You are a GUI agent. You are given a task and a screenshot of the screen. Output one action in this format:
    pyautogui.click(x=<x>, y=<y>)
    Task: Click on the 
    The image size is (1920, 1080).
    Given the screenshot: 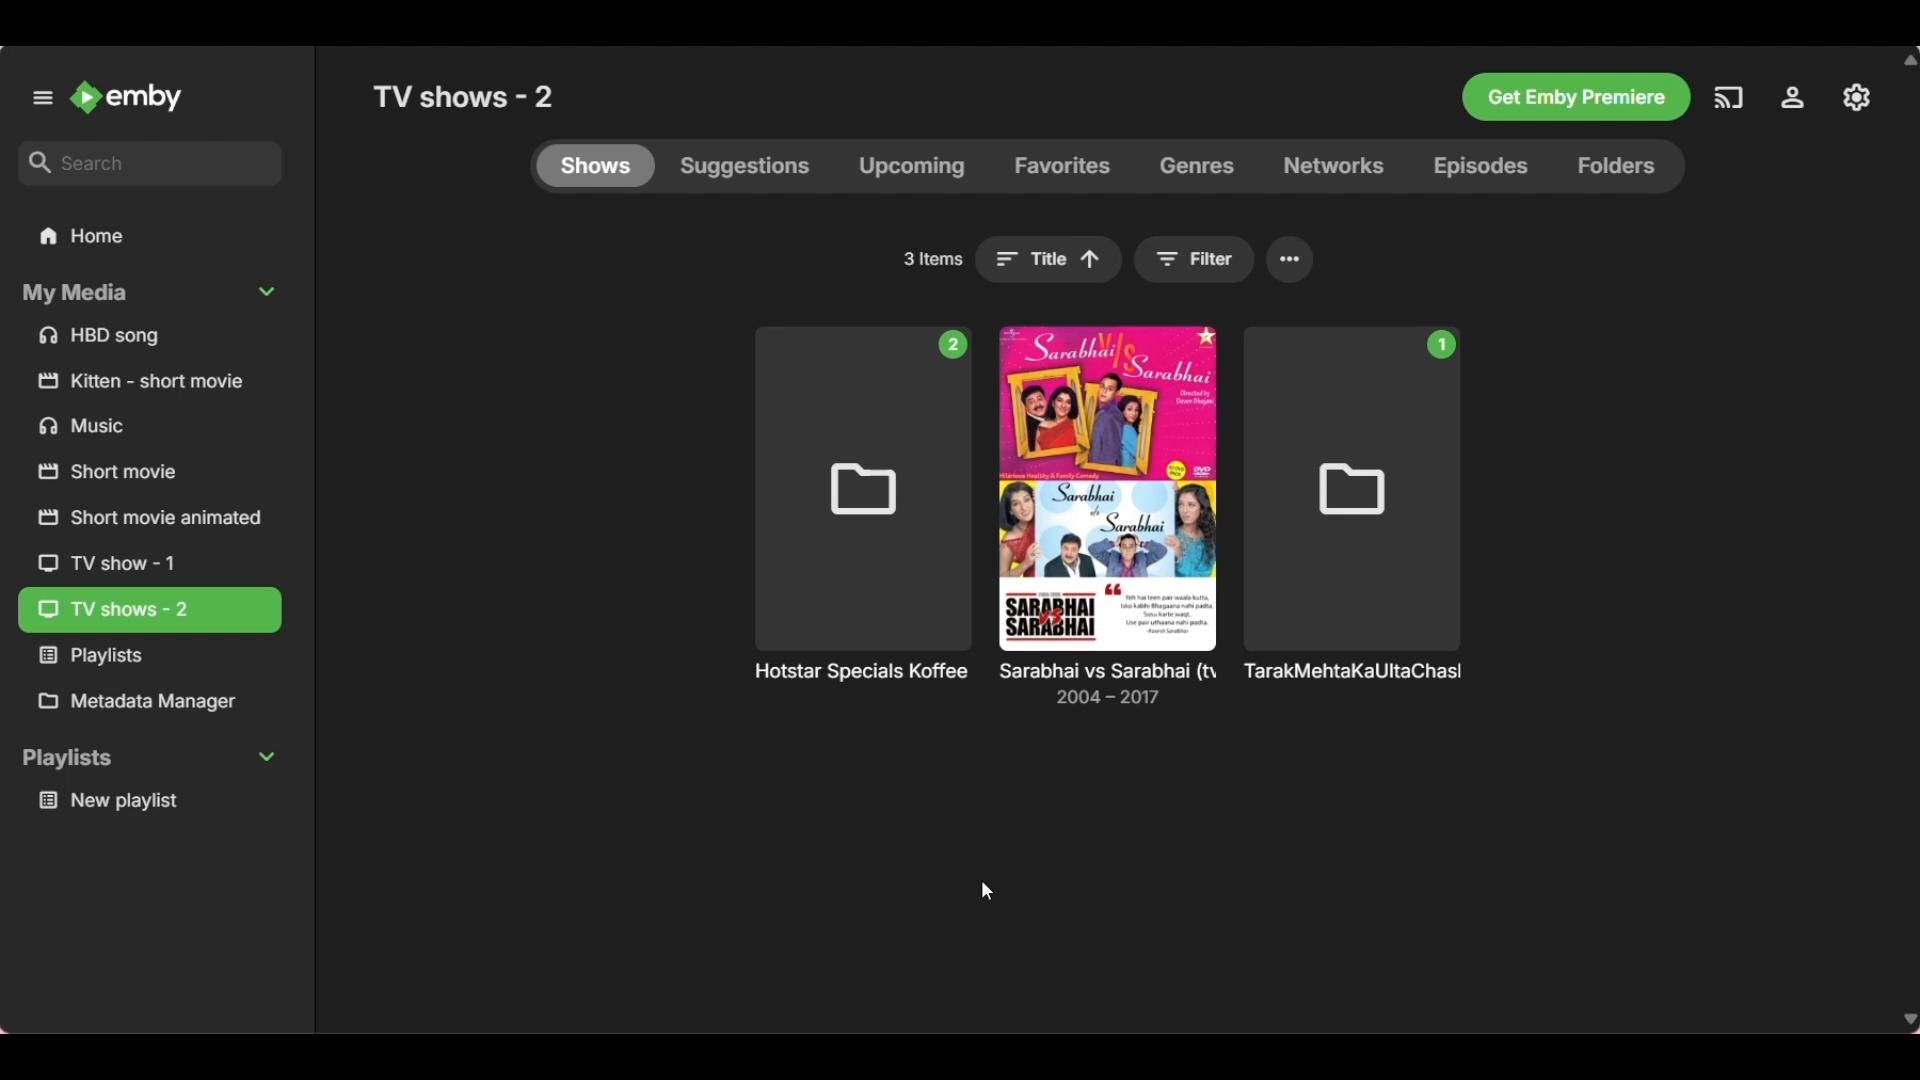 What is the action you would take?
    pyautogui.click(x=1728, y=96)
    